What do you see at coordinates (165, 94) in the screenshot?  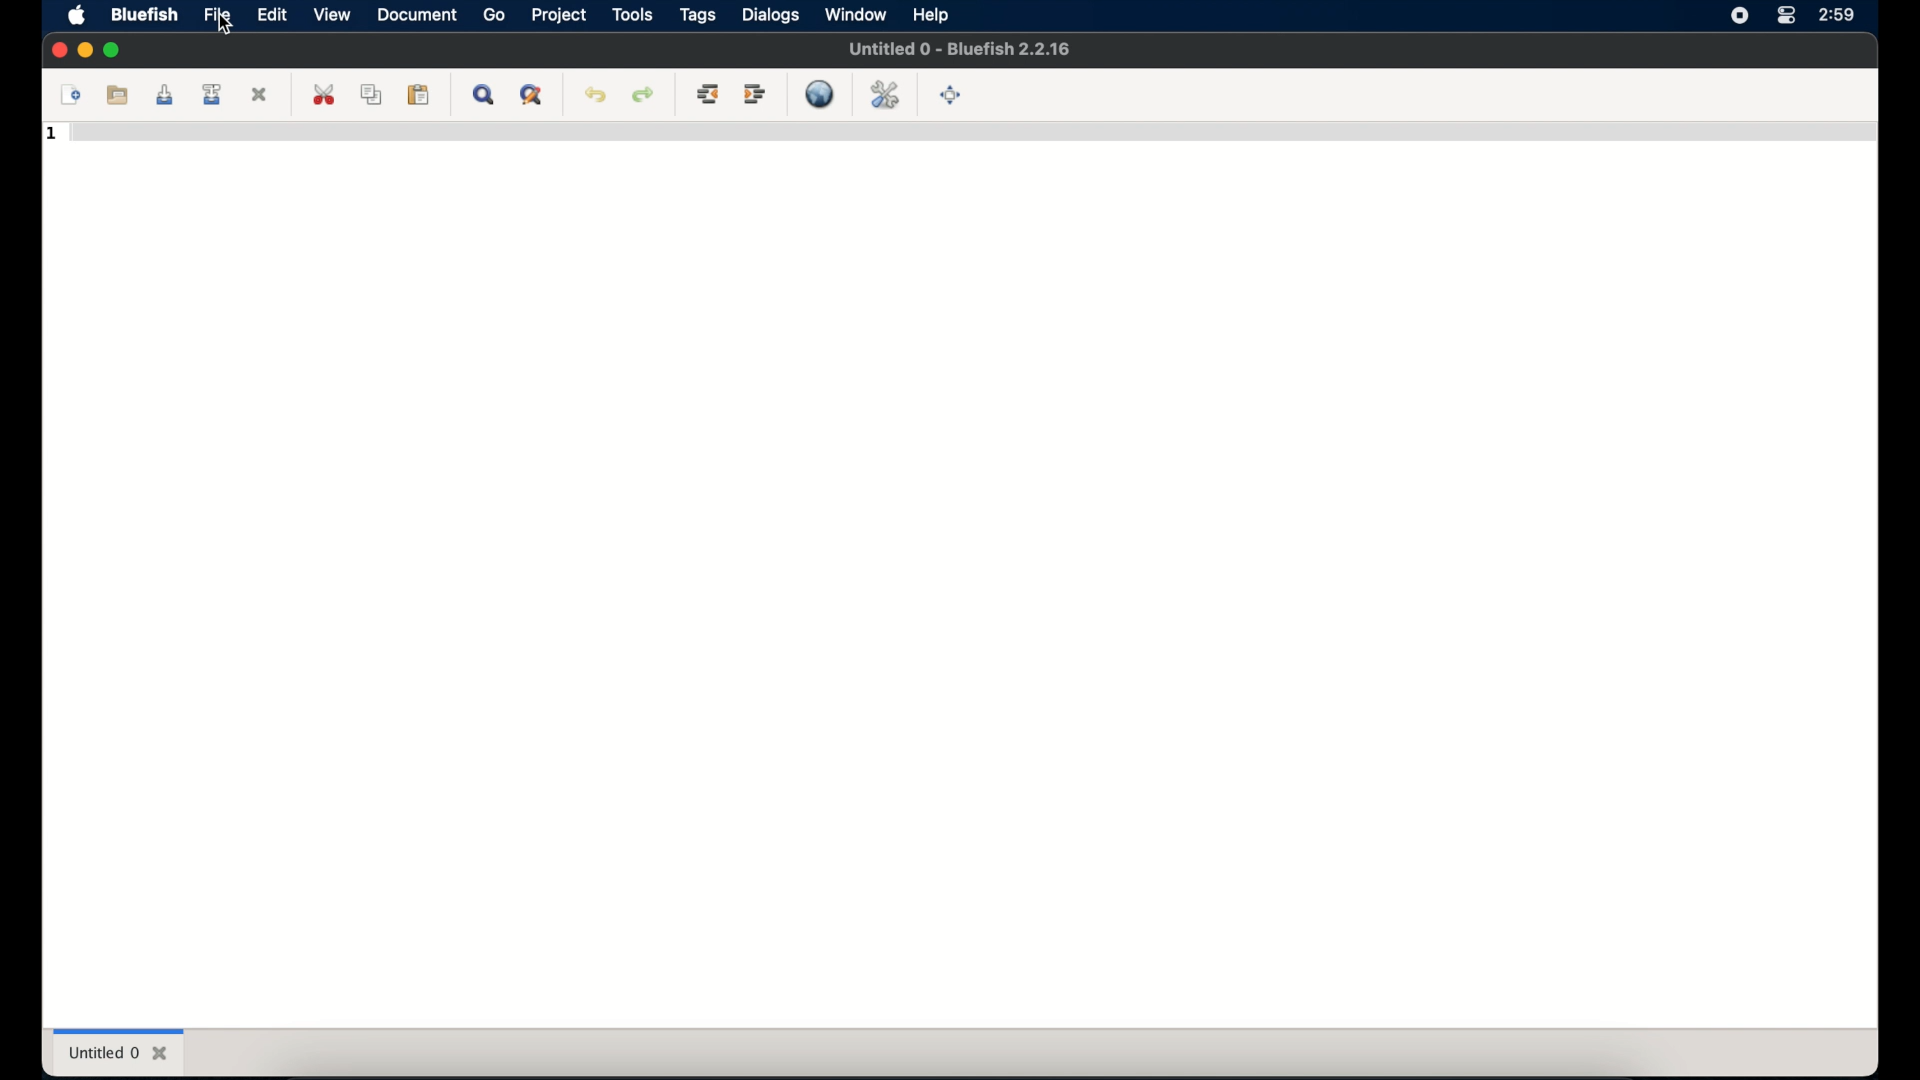 I see `save current file` at bounding box center [165, 94].